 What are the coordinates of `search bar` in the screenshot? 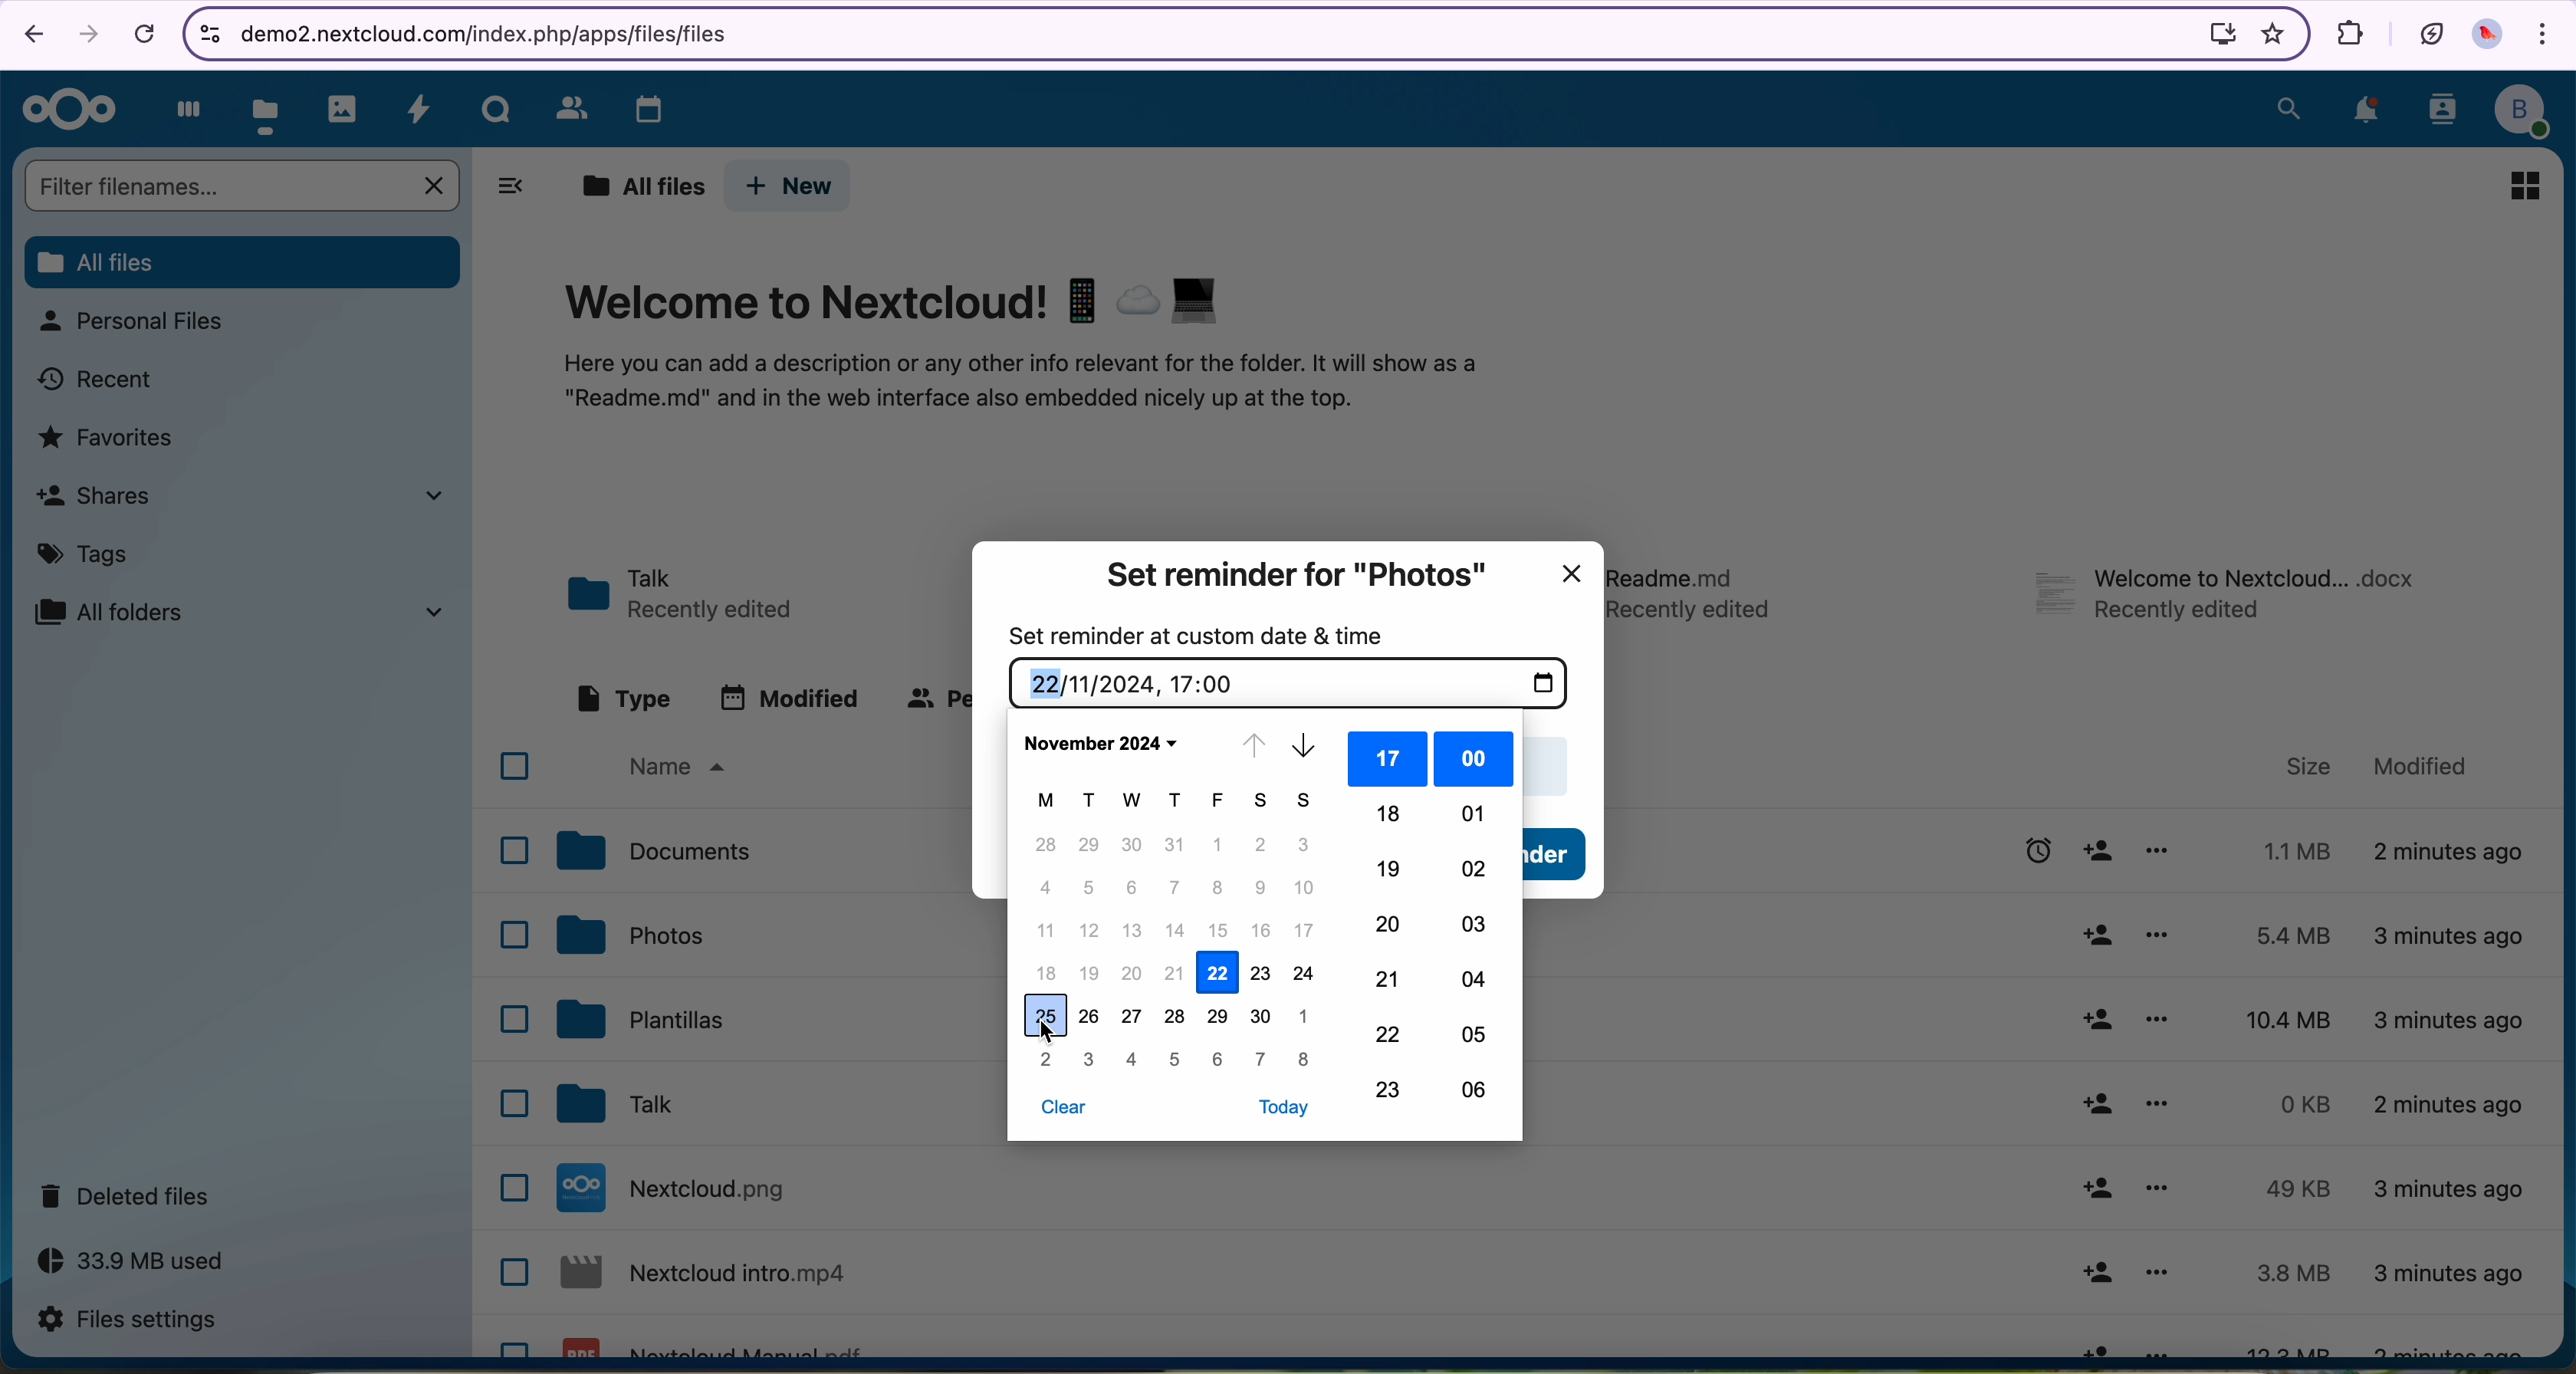 It's located at (238, 184).